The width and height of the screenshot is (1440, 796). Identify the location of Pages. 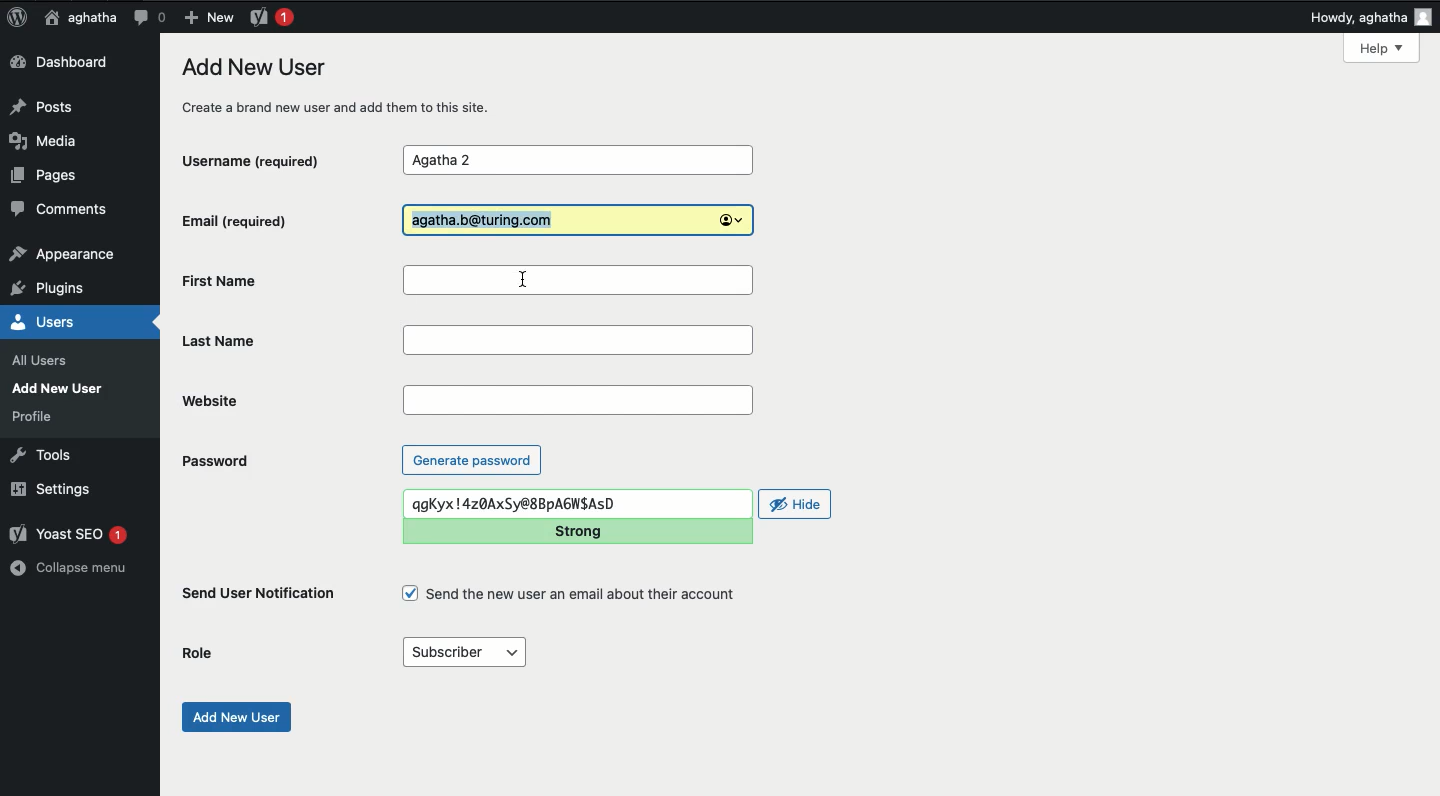
(50, 179).